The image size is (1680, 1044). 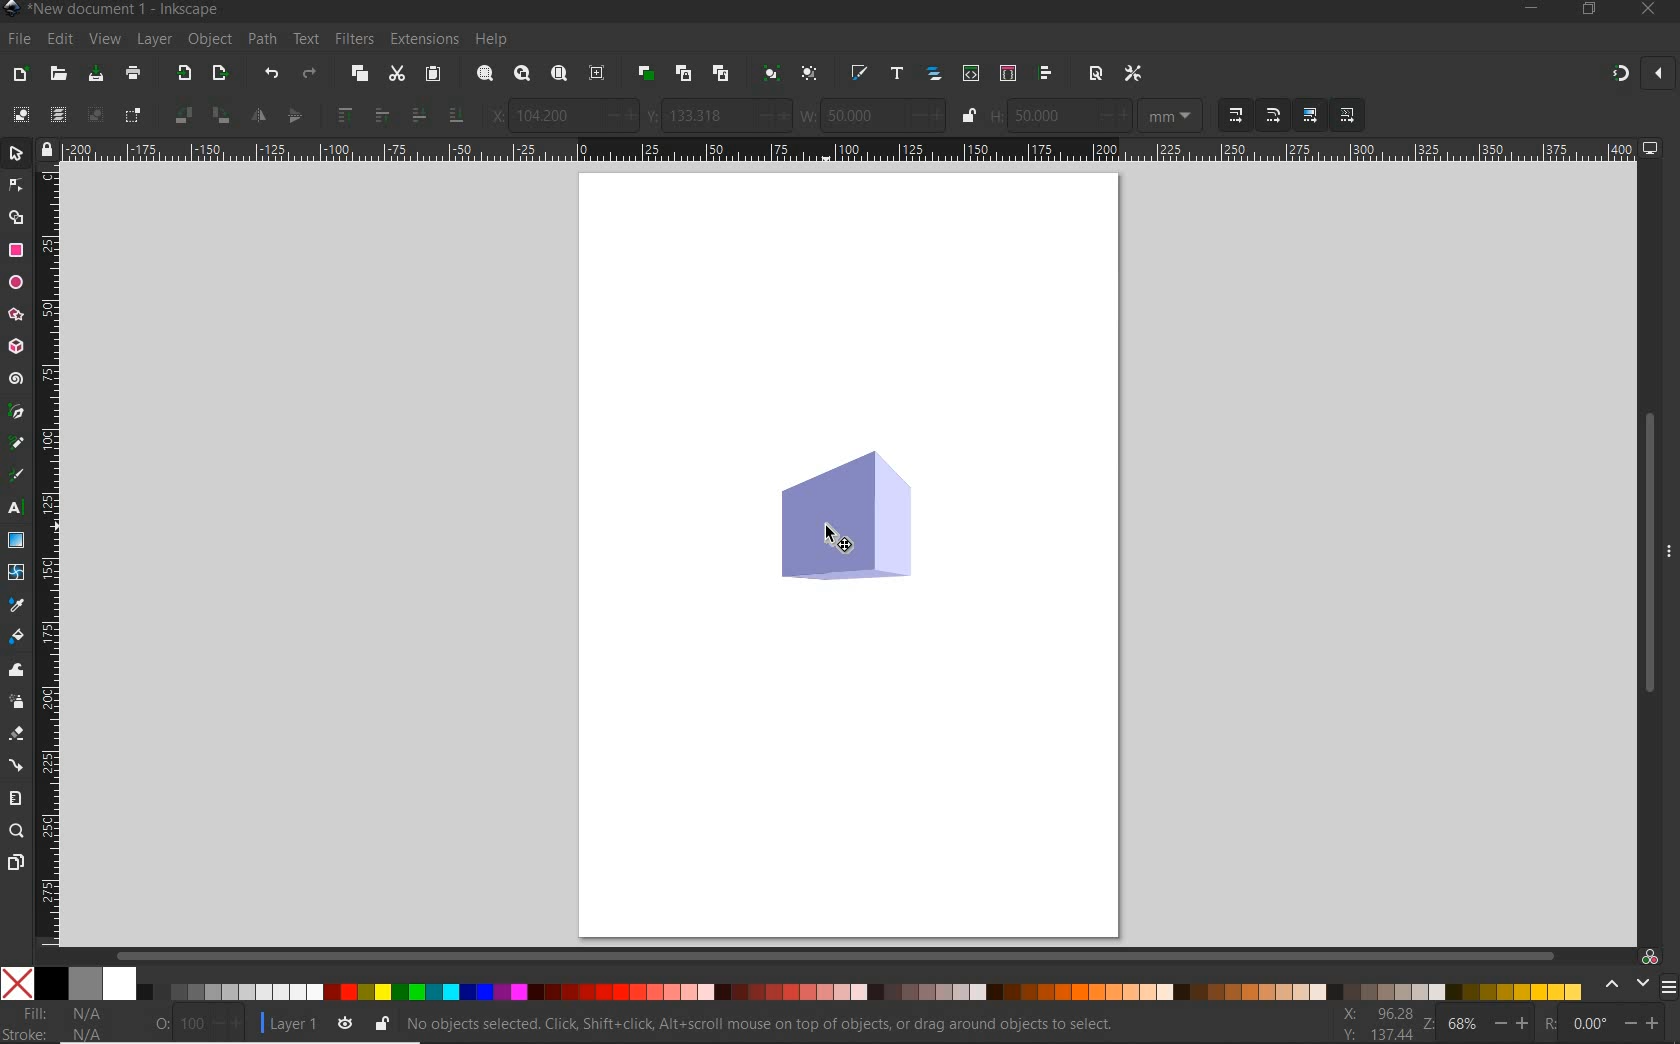 What do you see at coordinates (417, 116) in the screenshot?
I see `lower selection` at bounding box center [417, 116].